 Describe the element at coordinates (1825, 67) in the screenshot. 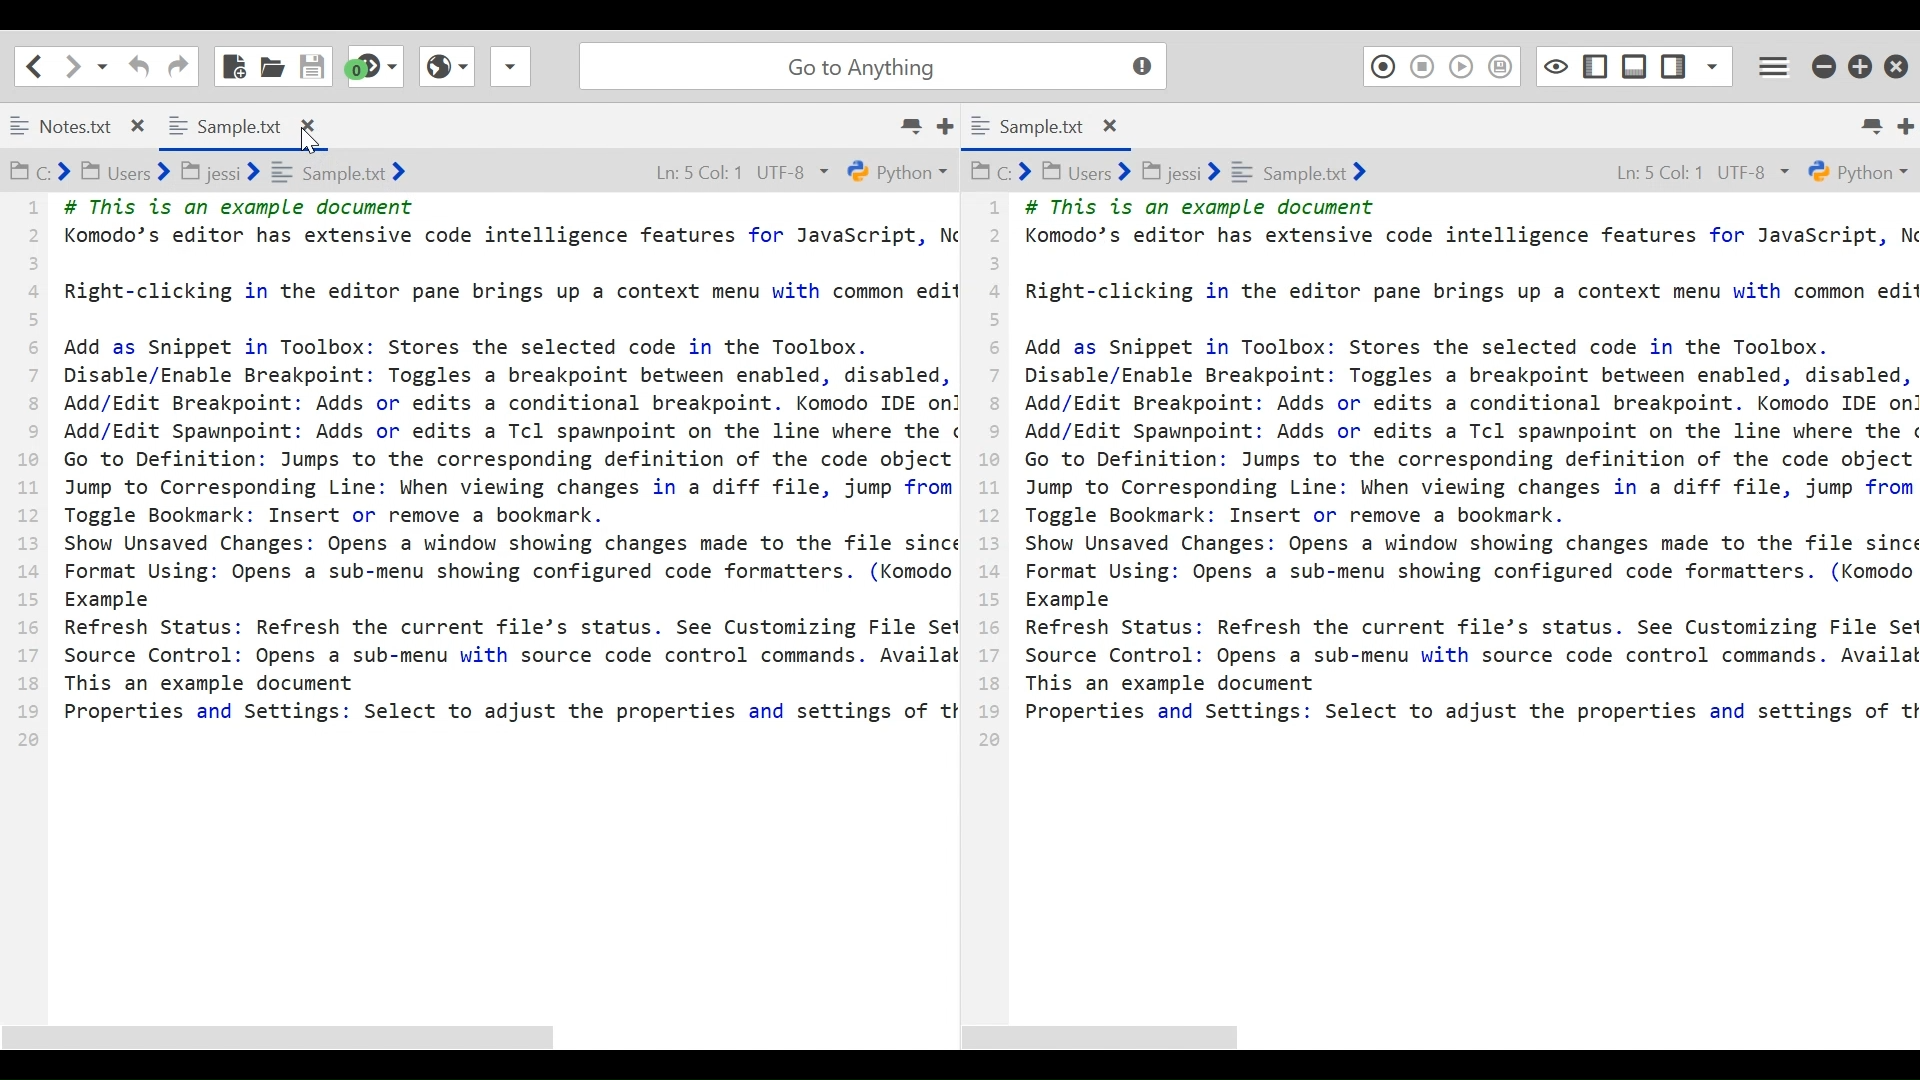

I see `minimize` at that location.